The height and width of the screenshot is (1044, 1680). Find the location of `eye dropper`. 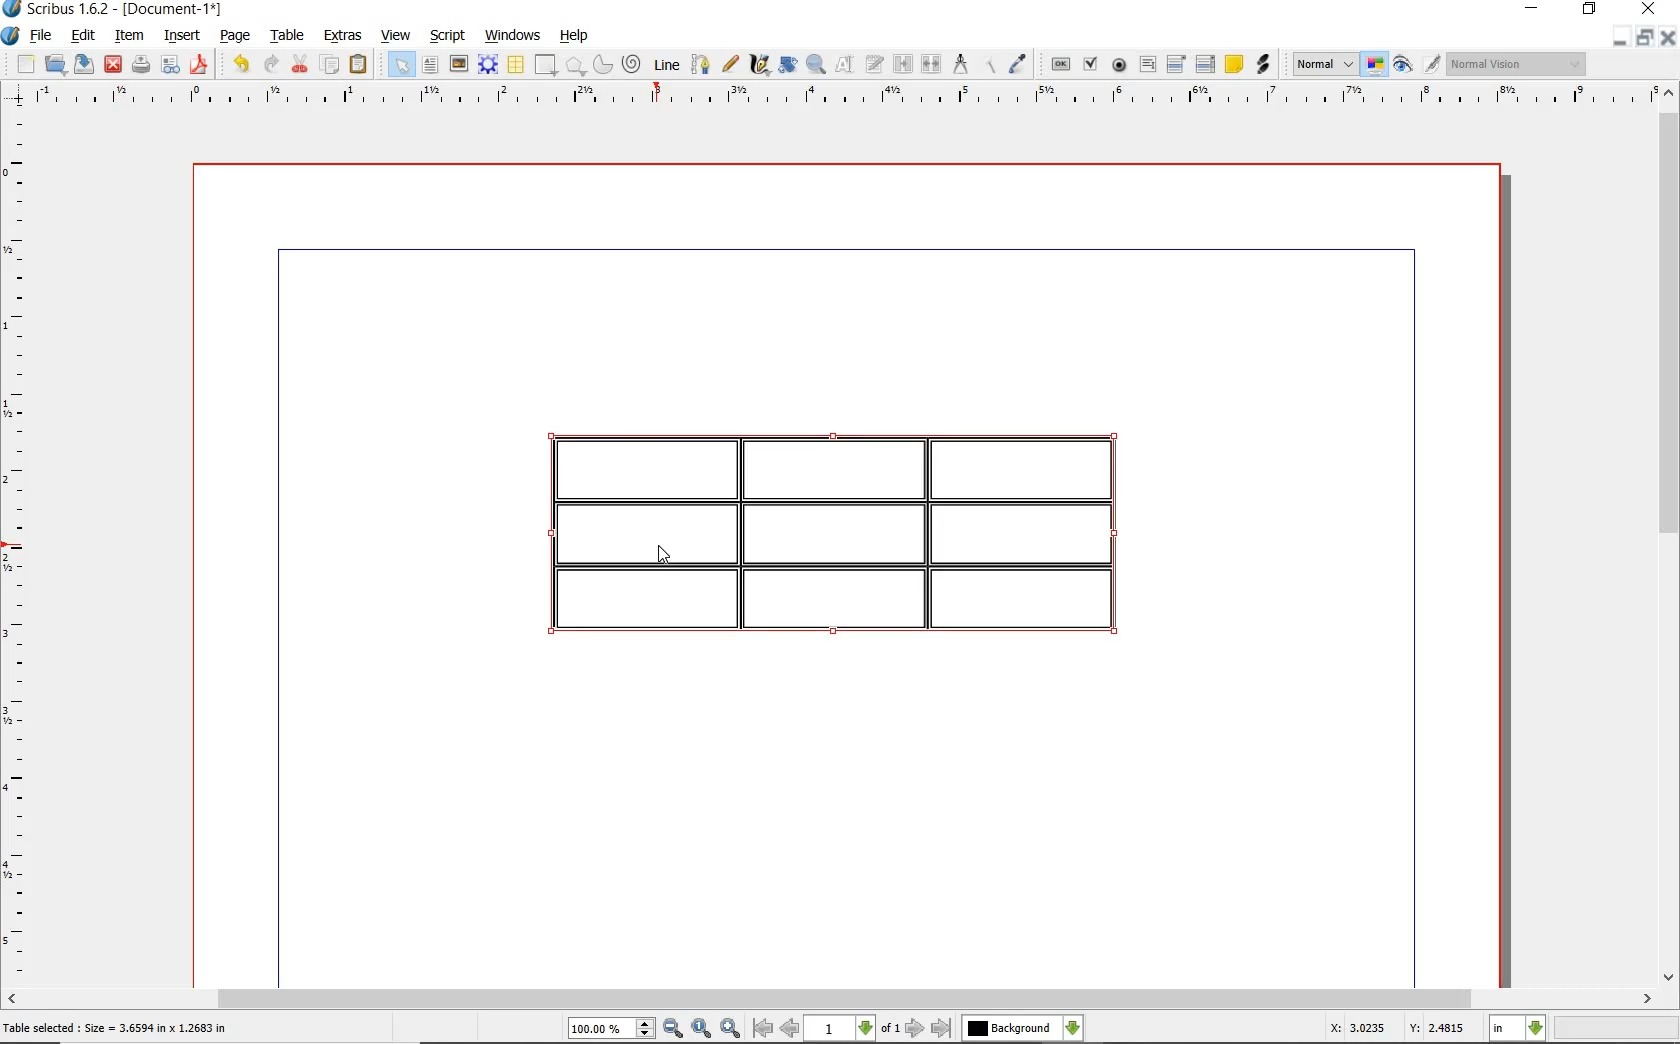

eye dropper is located at coordinates (1019, 66).